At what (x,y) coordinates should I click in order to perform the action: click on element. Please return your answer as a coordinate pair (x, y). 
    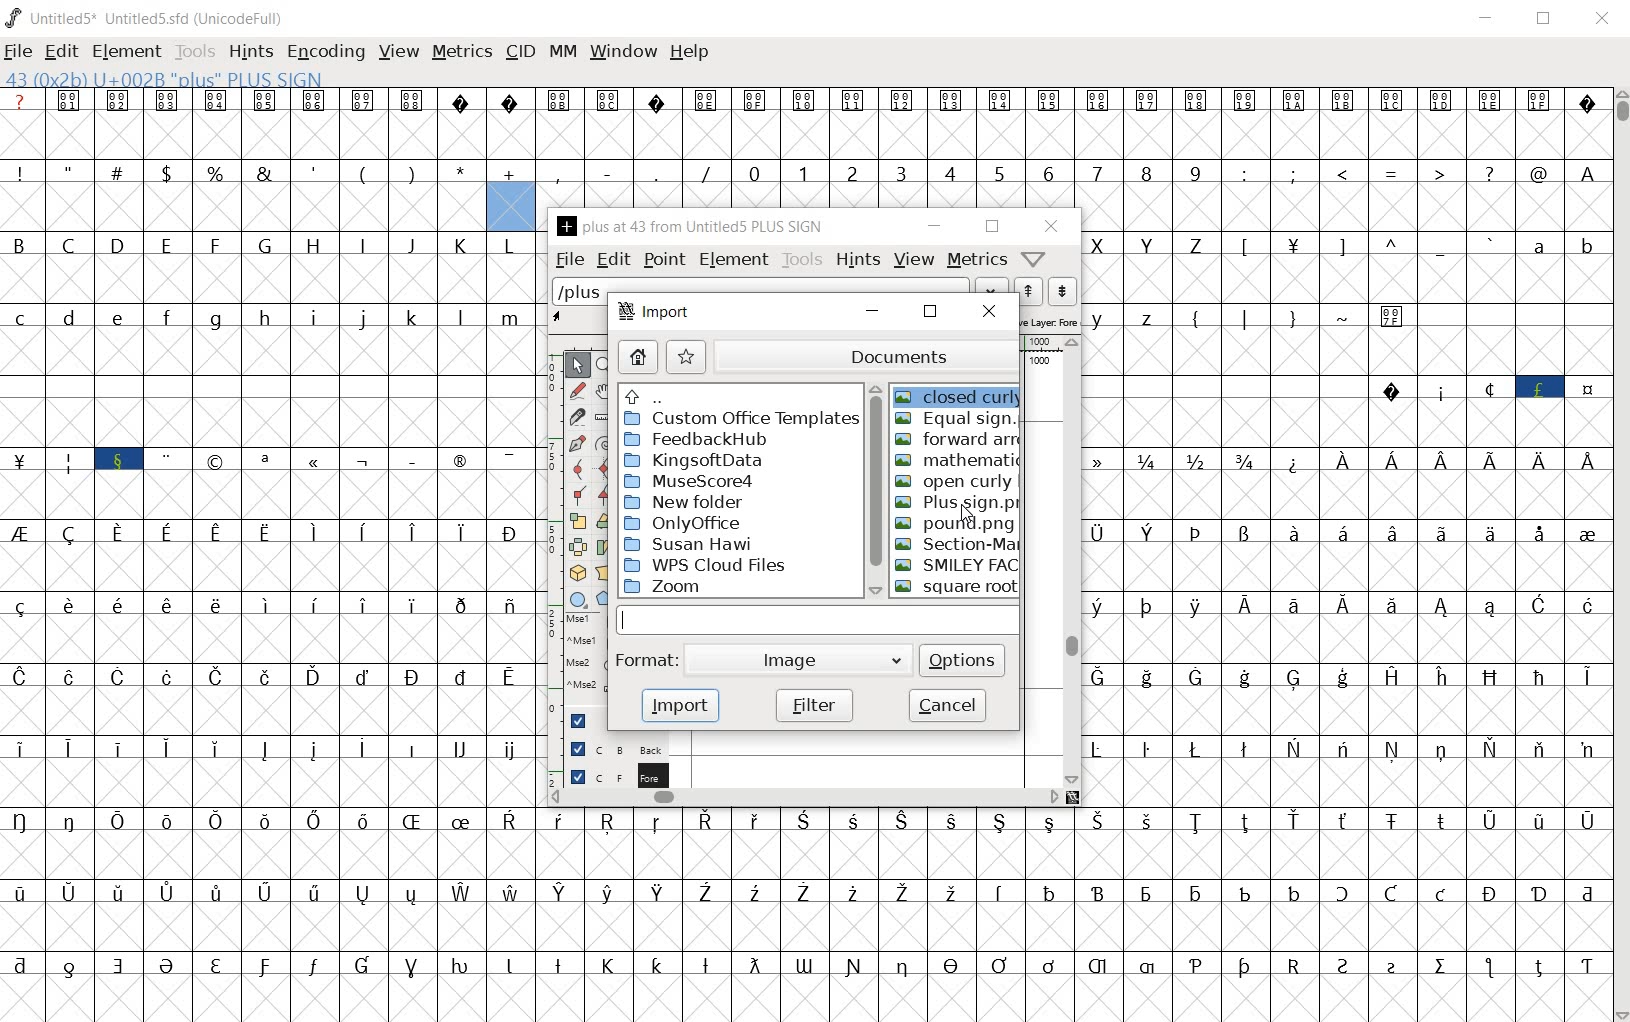
    Looking at the image, I should click on (732, 258).